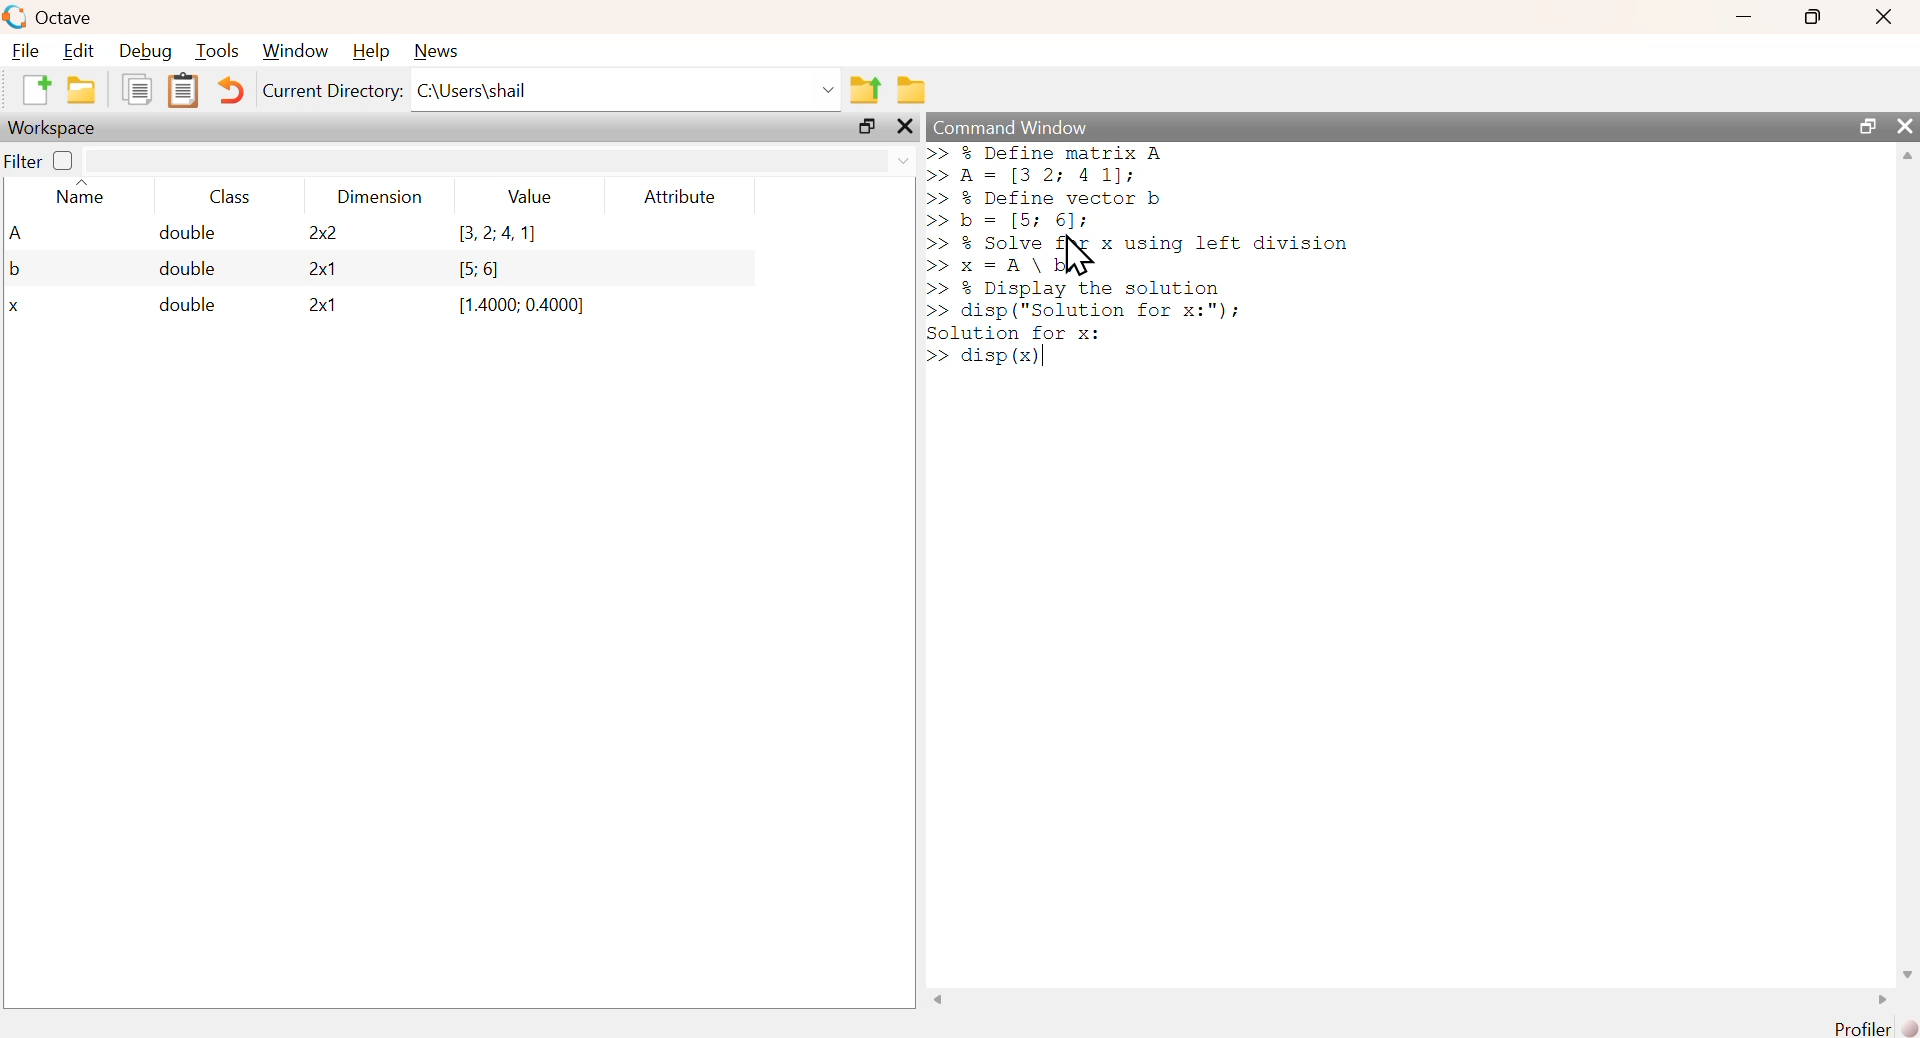 This screenshot has width=1920, height=1038. I want to click on filter, so click(500, 161).